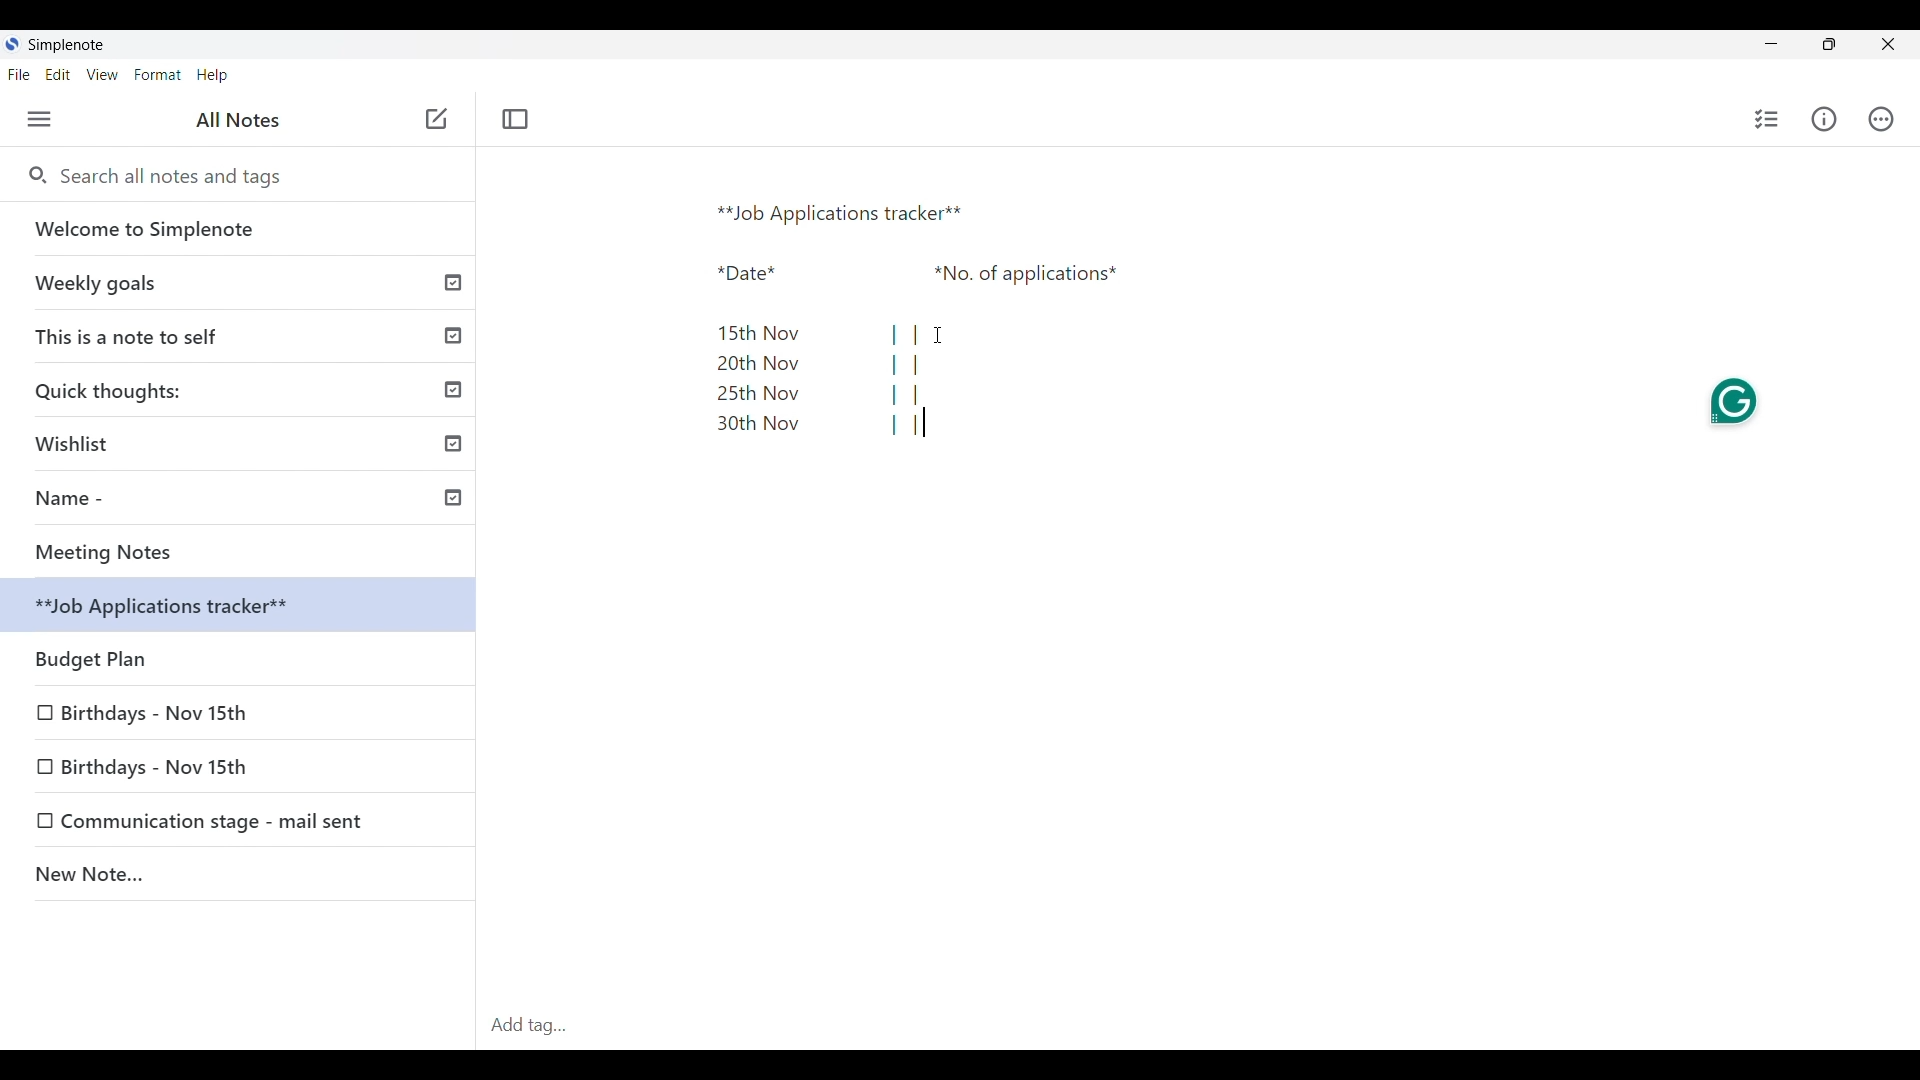 This screenshot has height=1080, width=1920. What do you see at coordinates (941, 323) in the screenshot?
I see `Text pasted` at bounding box center [941, 323].